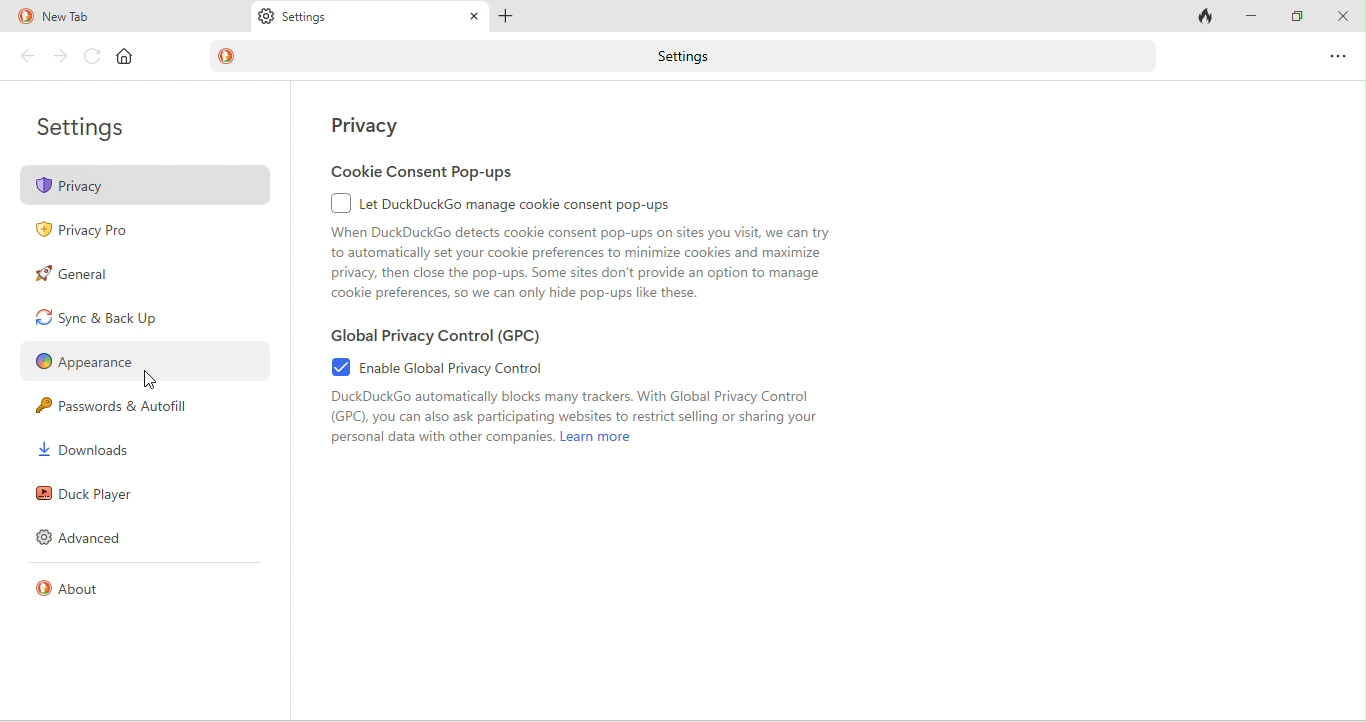 This screenshot has height=722, width=1366. I want to click on personal data with other companies, so click(438, 443).